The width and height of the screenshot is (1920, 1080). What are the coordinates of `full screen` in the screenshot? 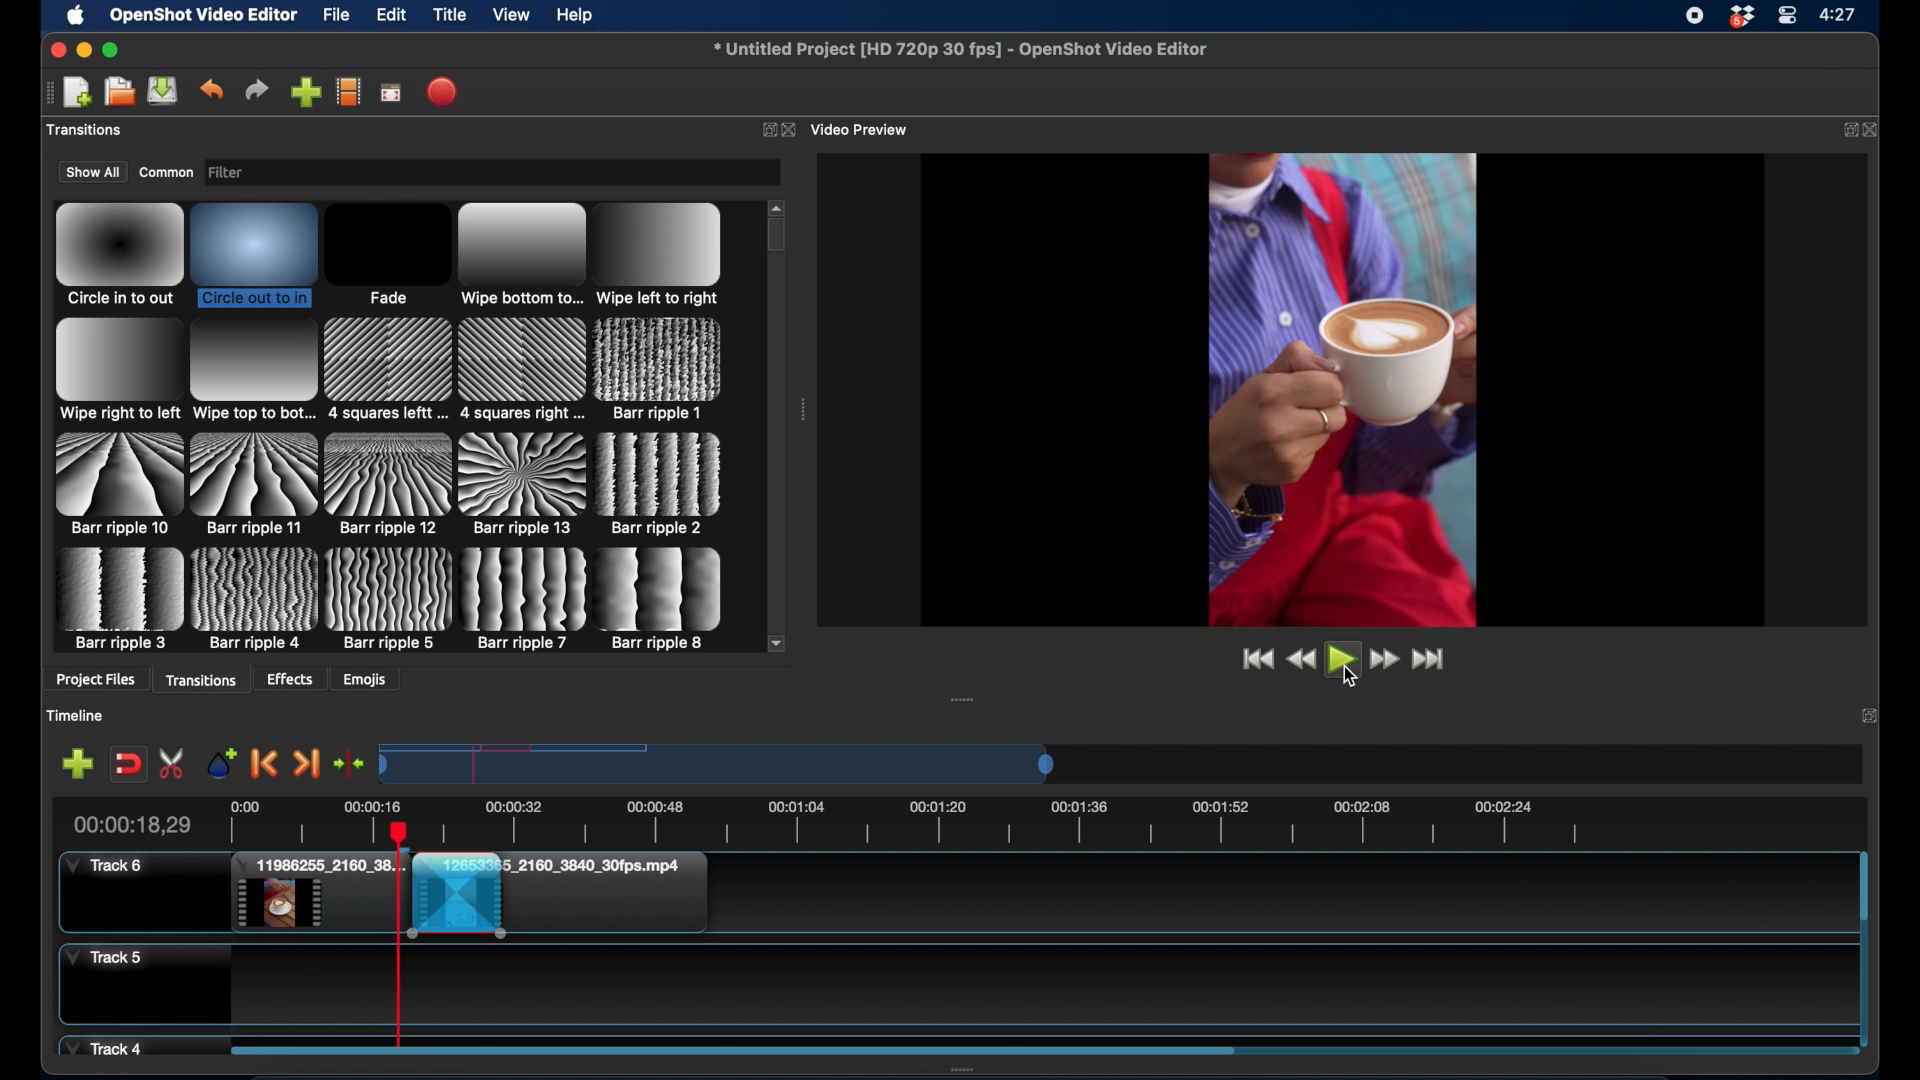 It's located at (392, 91).